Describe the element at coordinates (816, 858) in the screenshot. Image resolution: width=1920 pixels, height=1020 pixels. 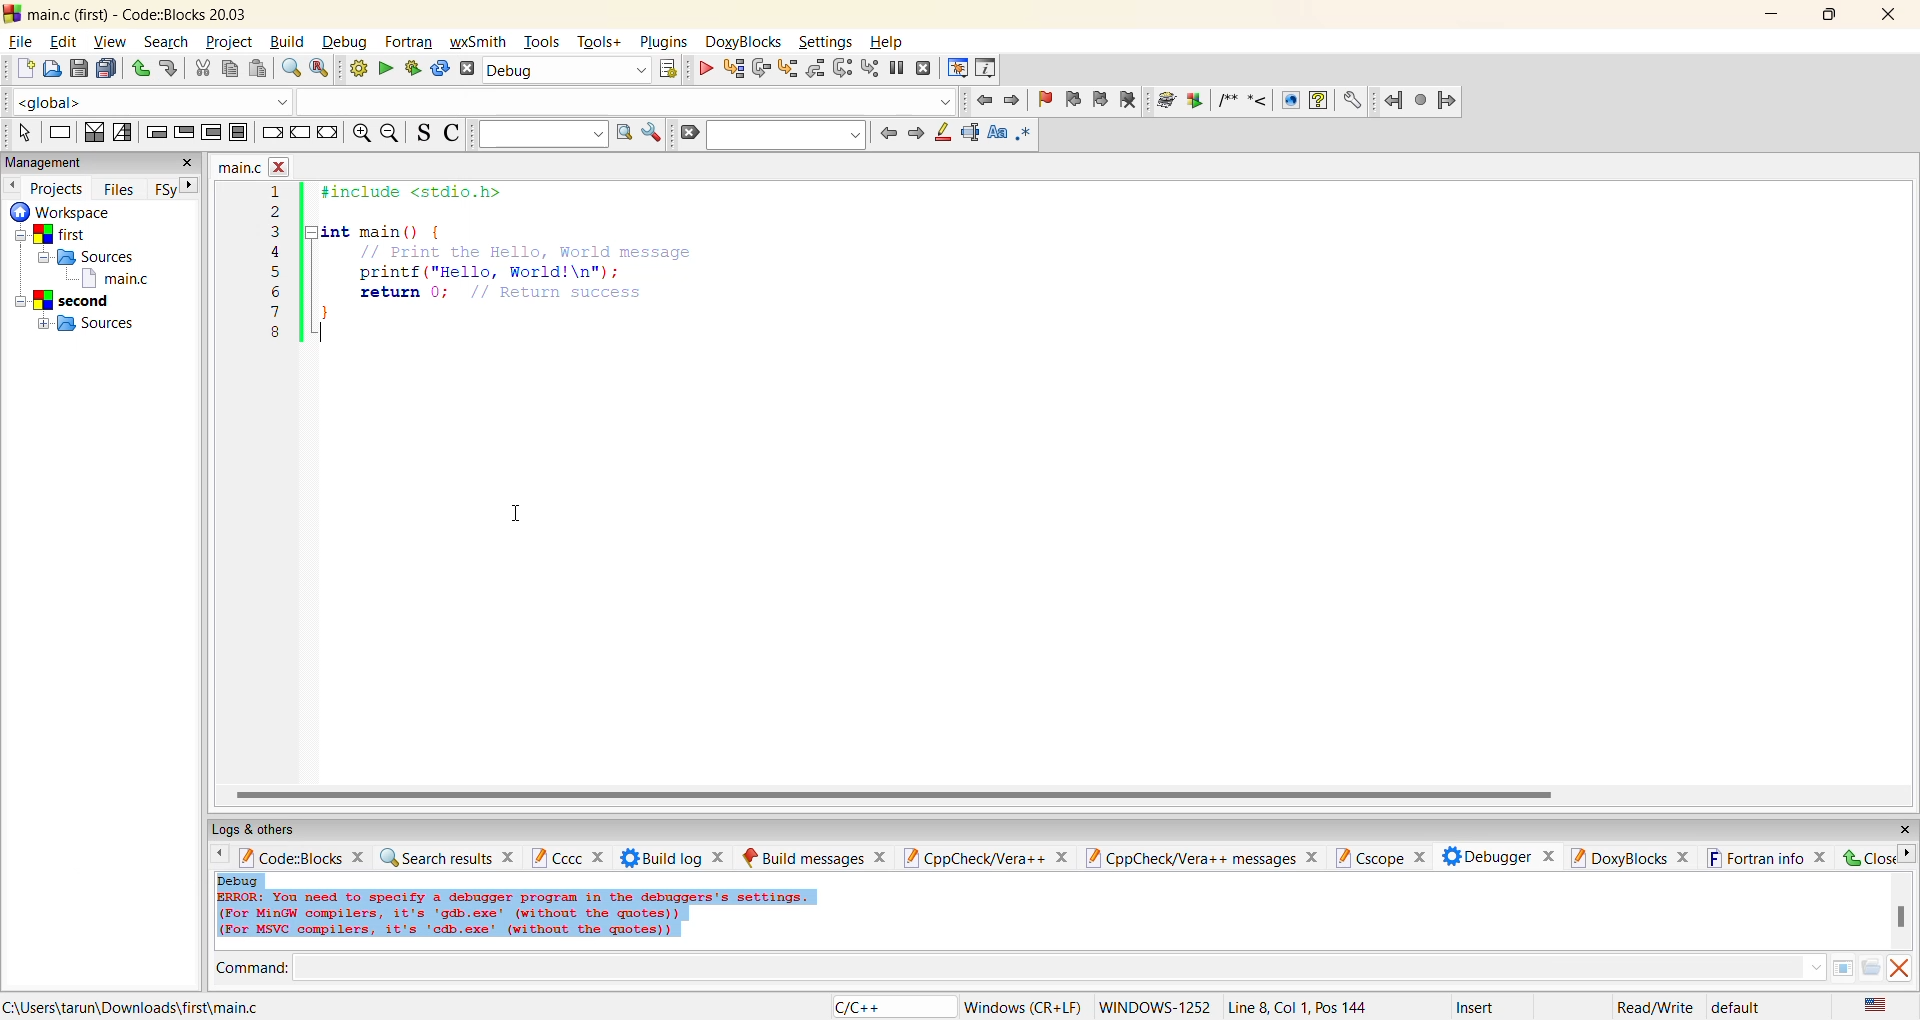
I see `build messages` at that location.